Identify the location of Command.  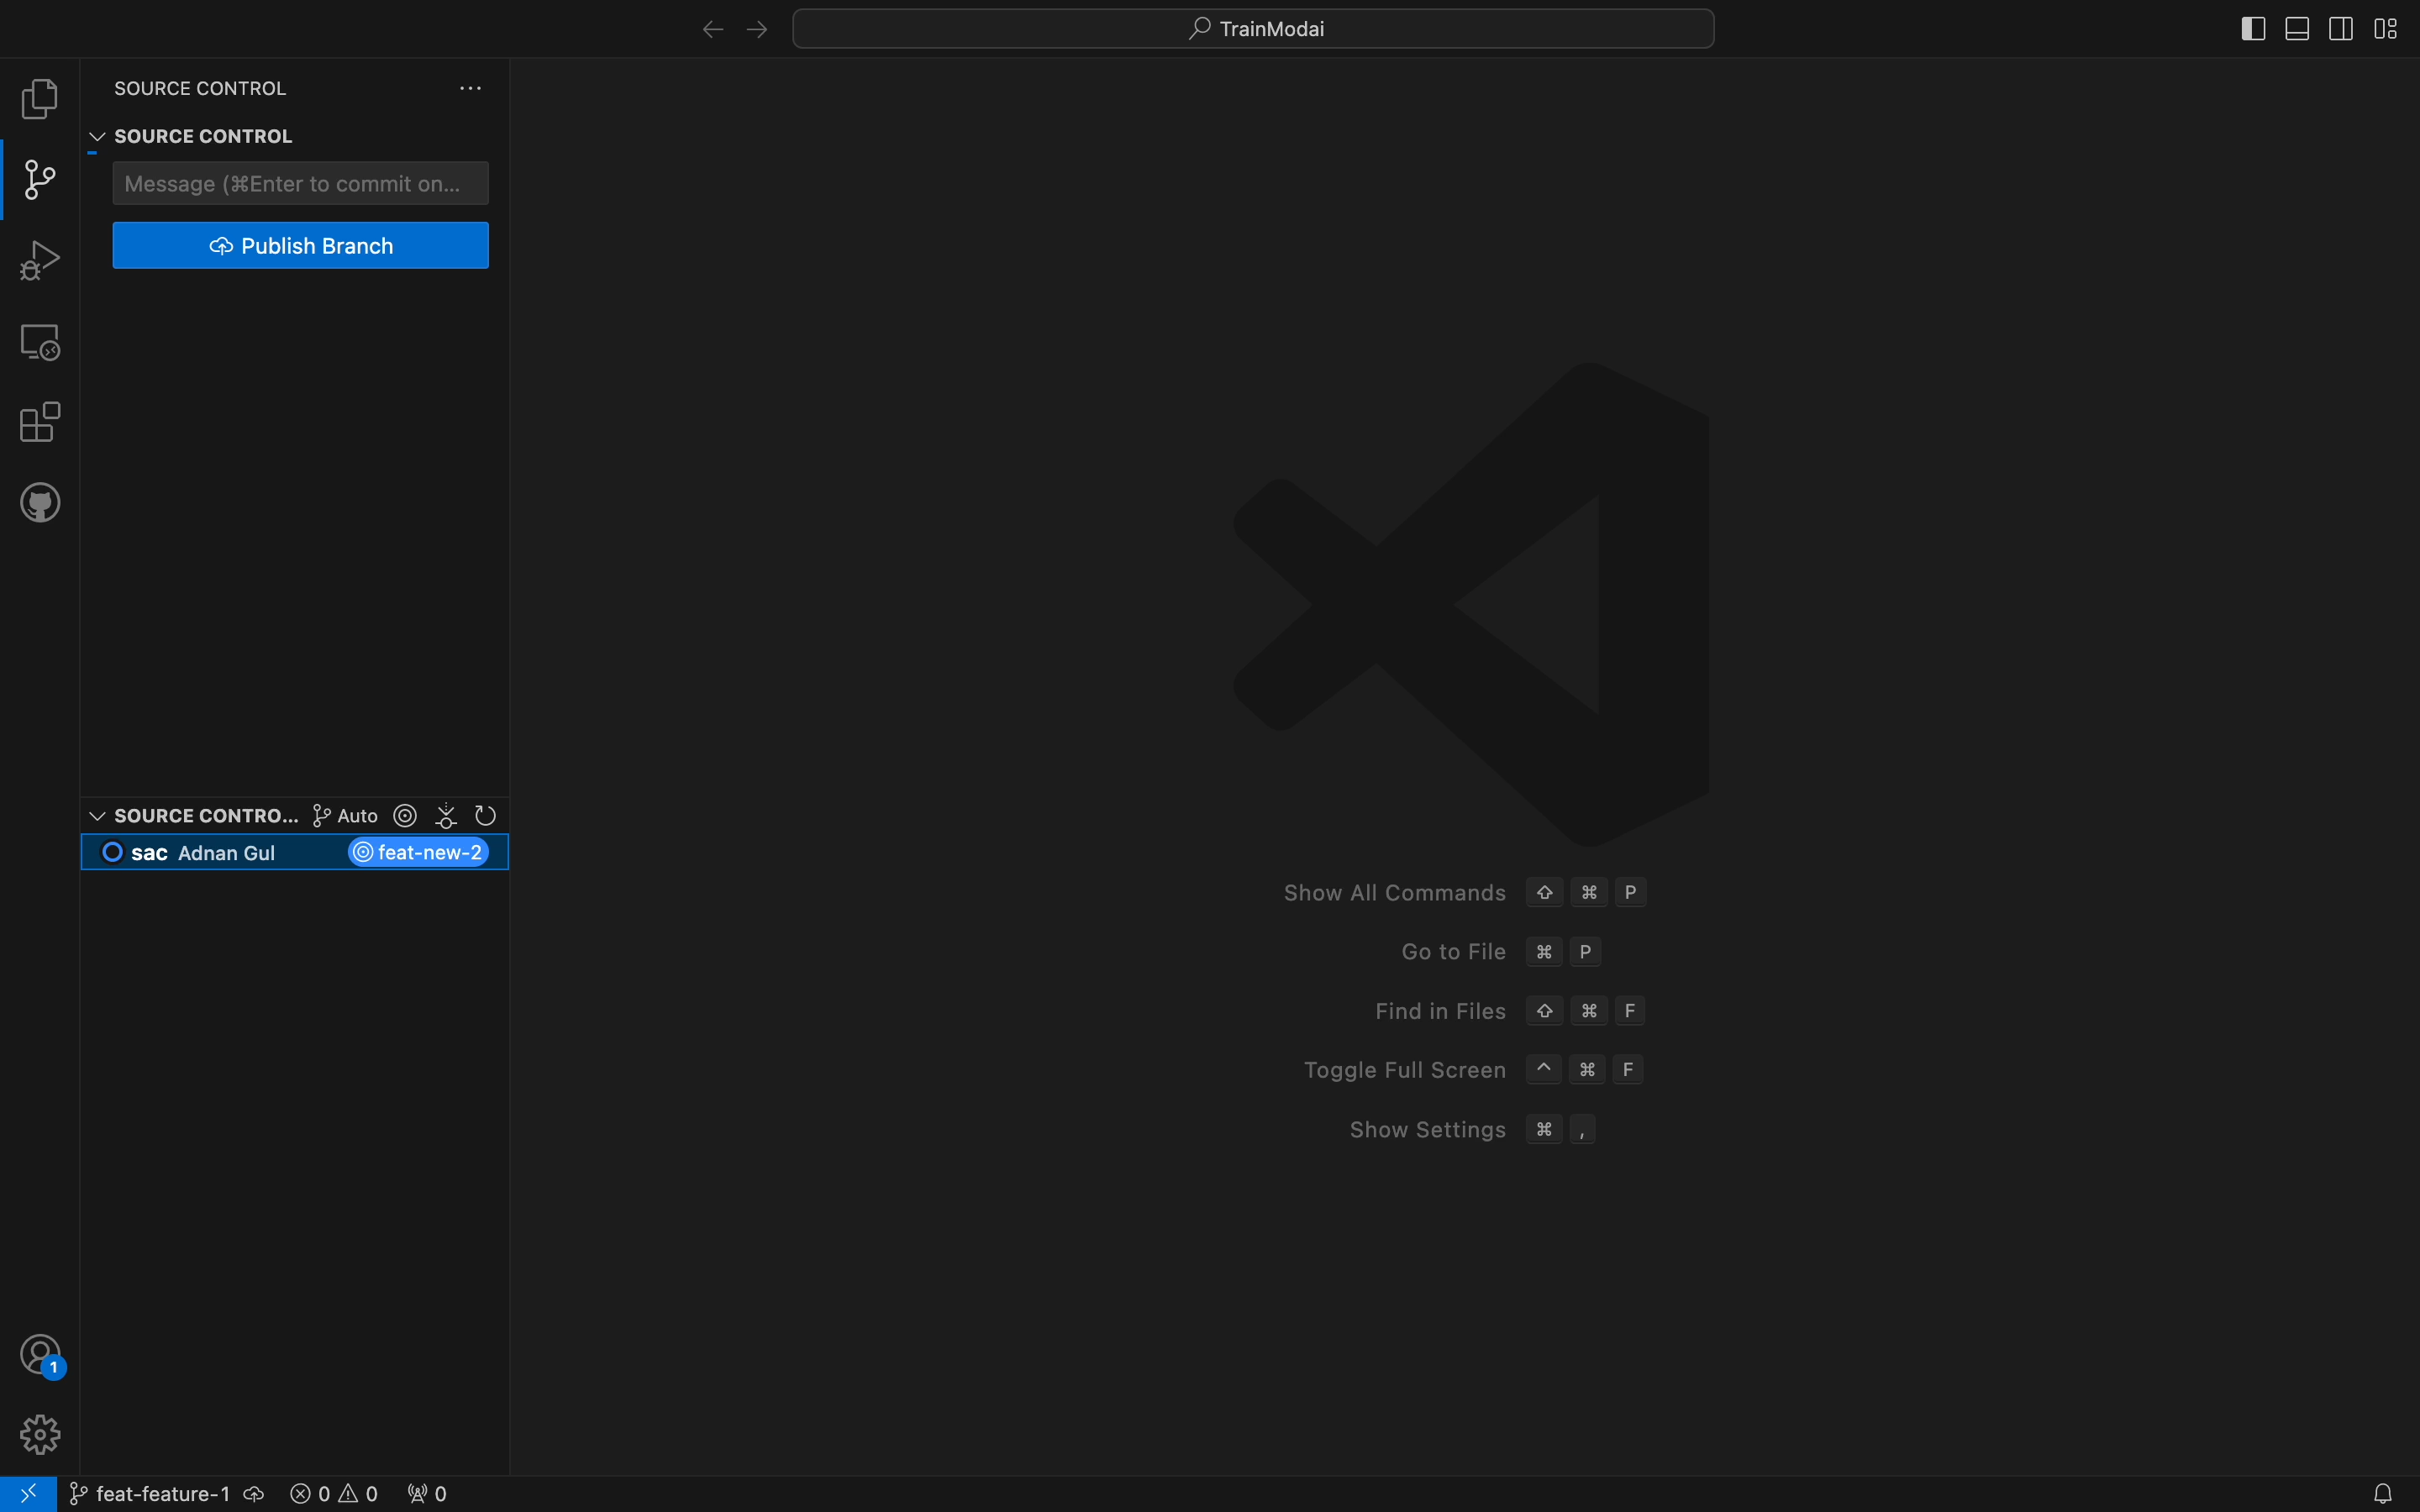
(1590, 1010).